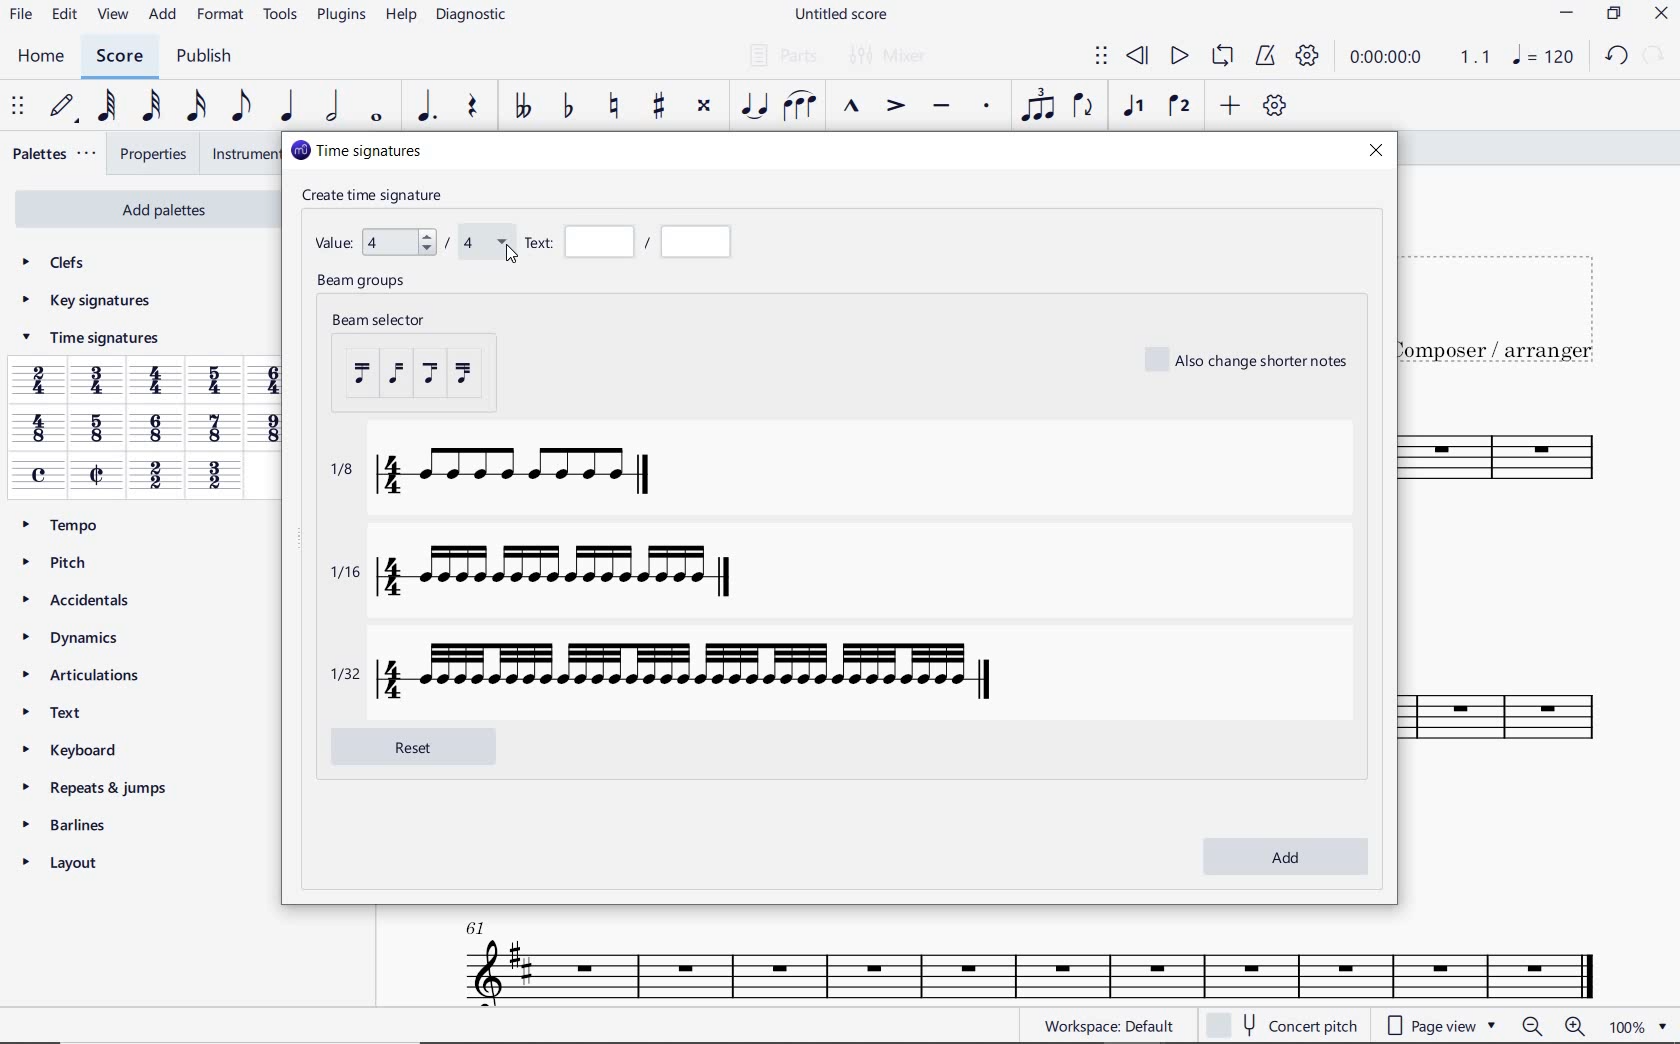 This screenshot has height=1044, width=1680. I want to click on TOGGLE SHARP, so click(656, 108).